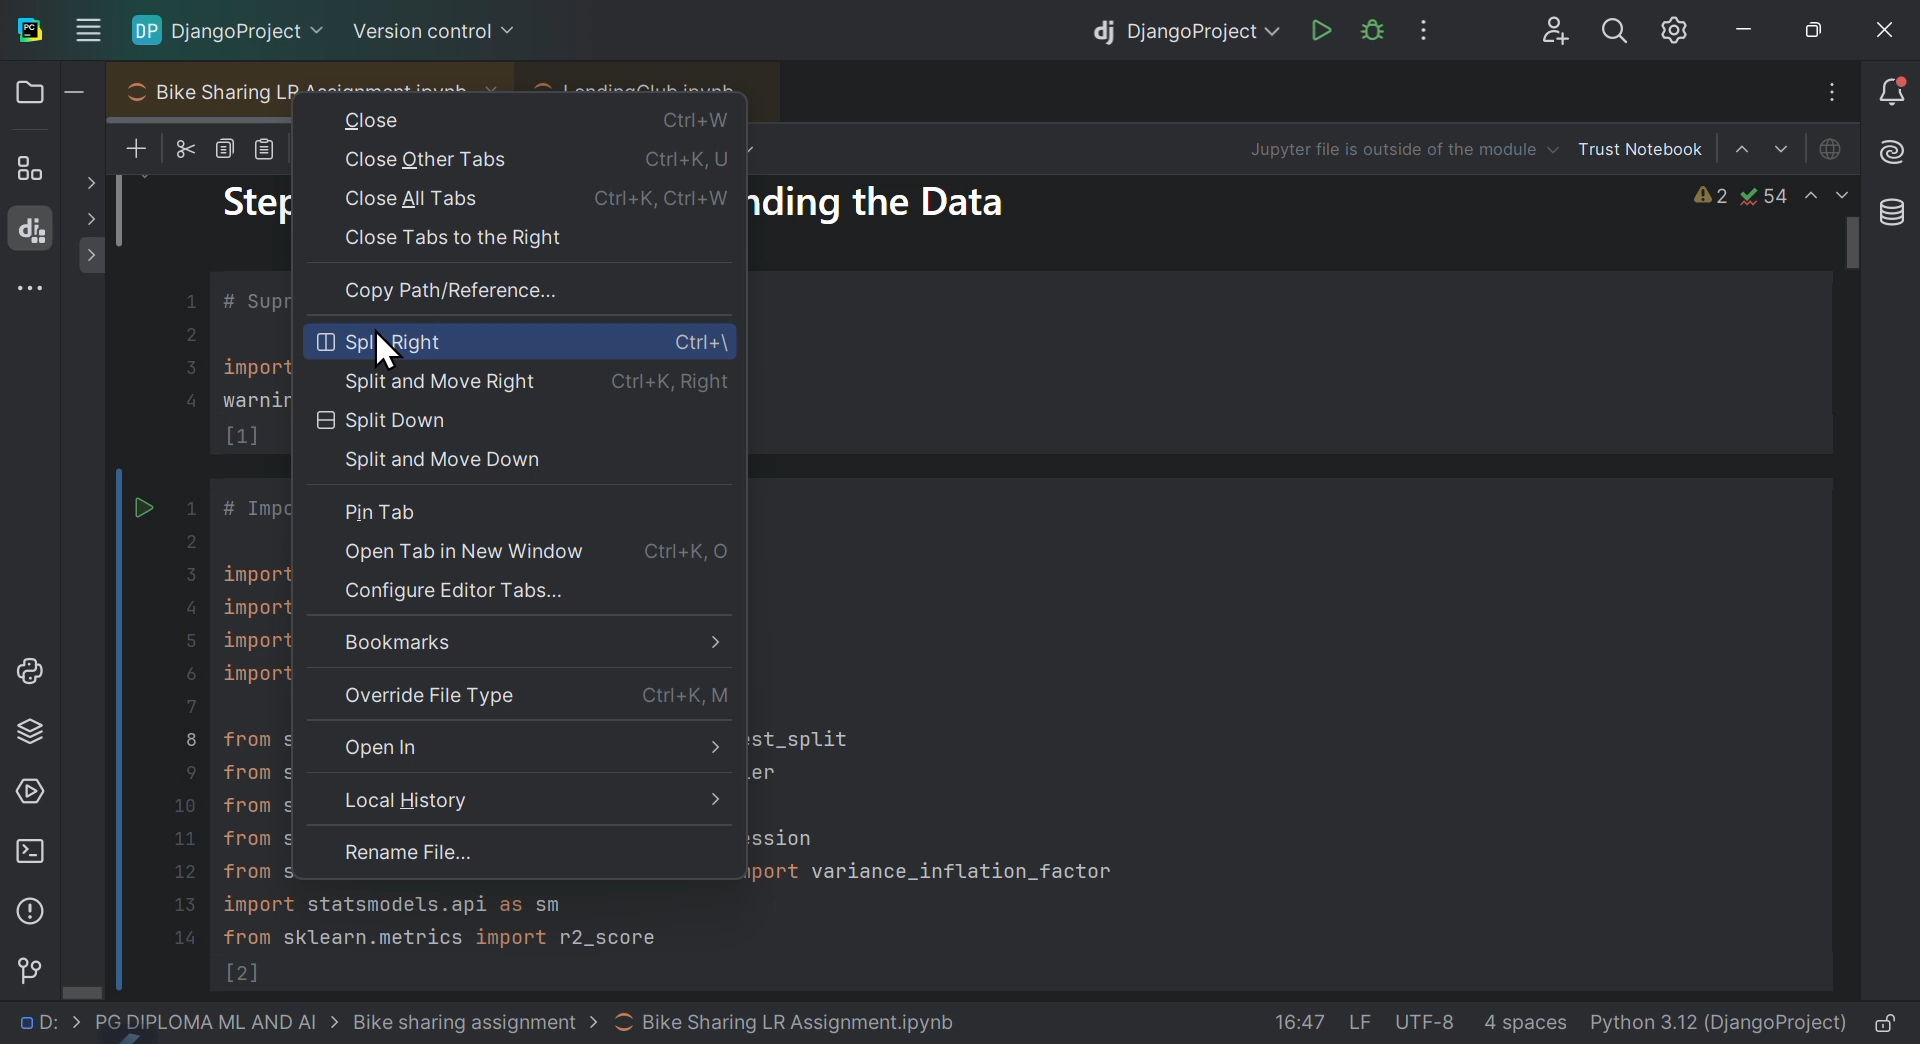 The image size is (1920, 1044). What do you see at coordinates (487, 1025) in the screenshot?
I see `file path` at bounding box center [487, 1025].